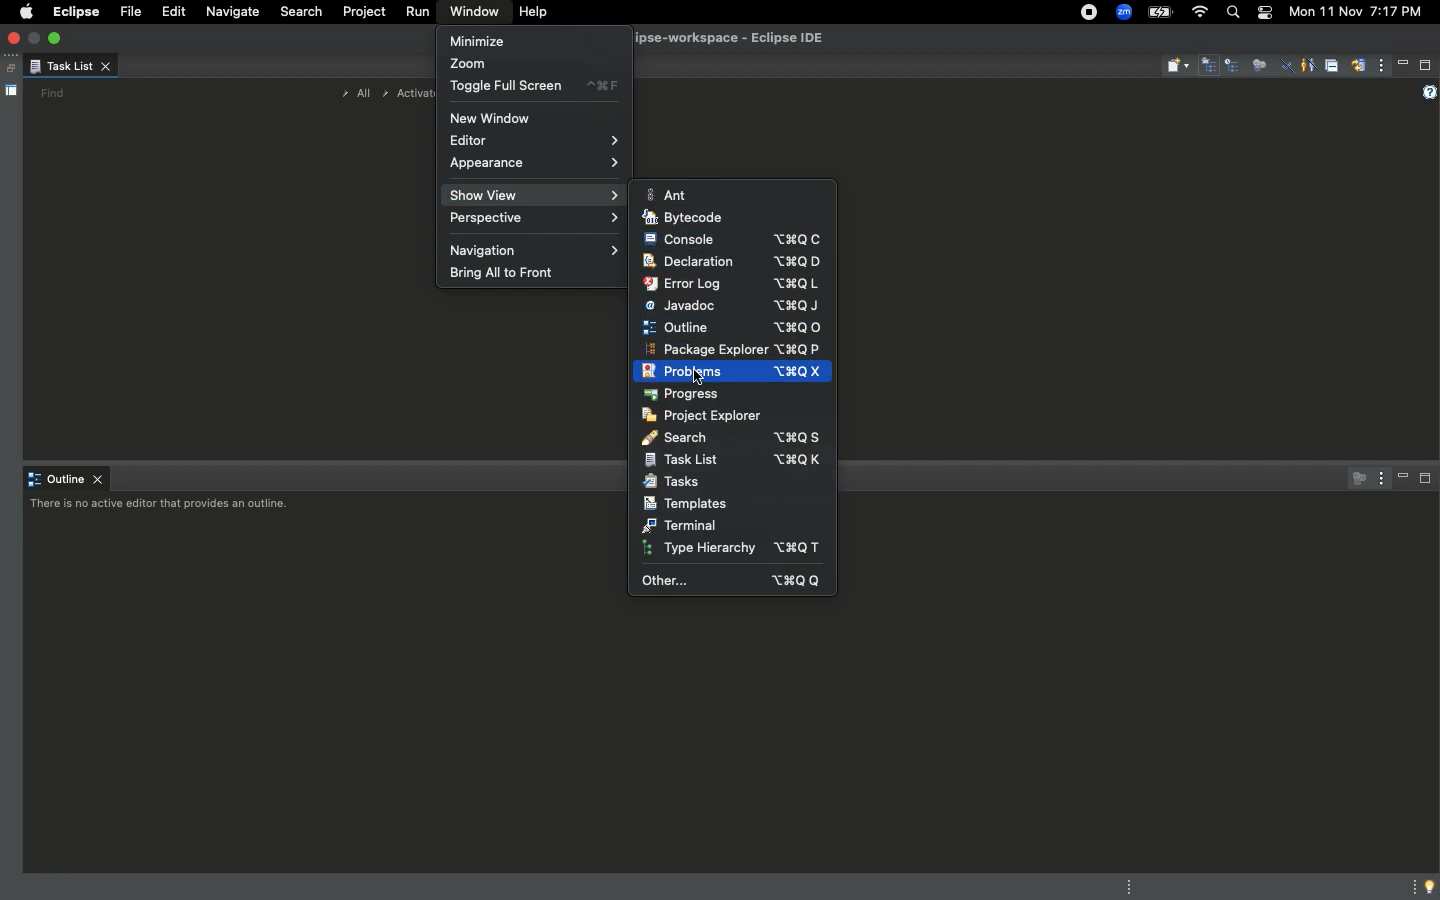  What do you see at coordinates (532, 220) in the screenshot?
I see `Perspective` at bounding box center [532, 220].